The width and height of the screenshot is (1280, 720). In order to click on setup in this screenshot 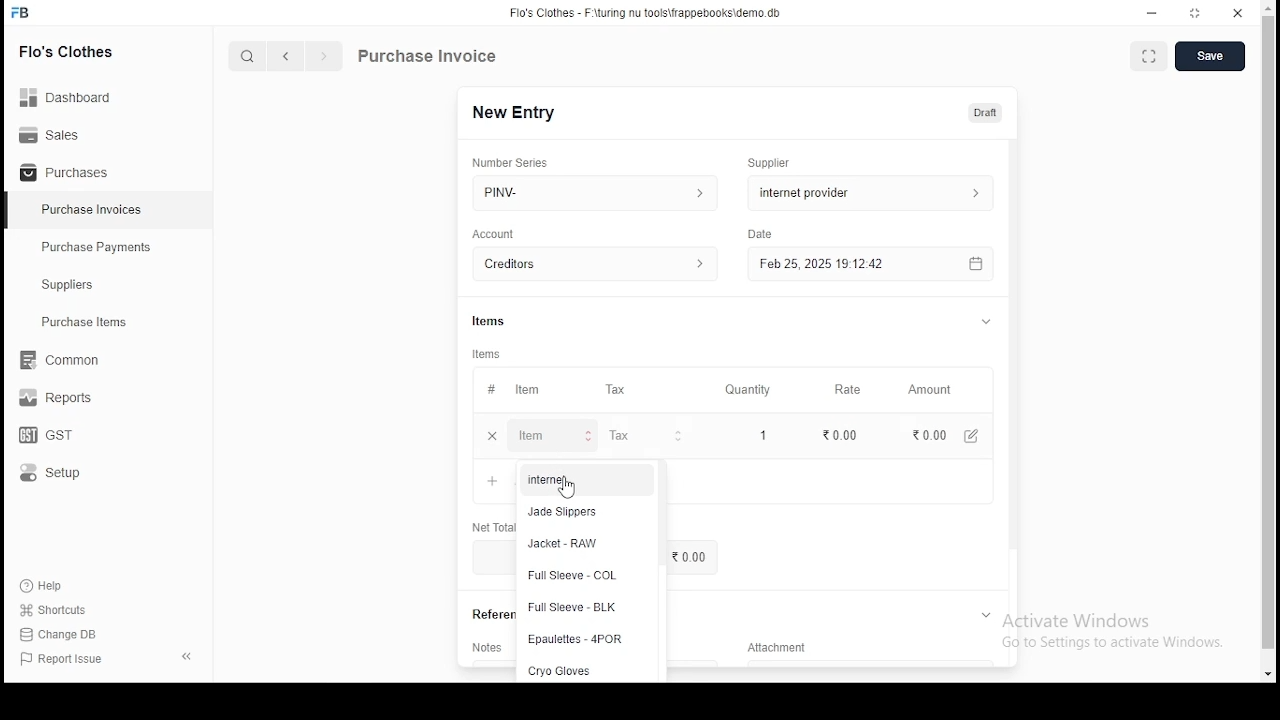, I will do `click(63, 474)`.